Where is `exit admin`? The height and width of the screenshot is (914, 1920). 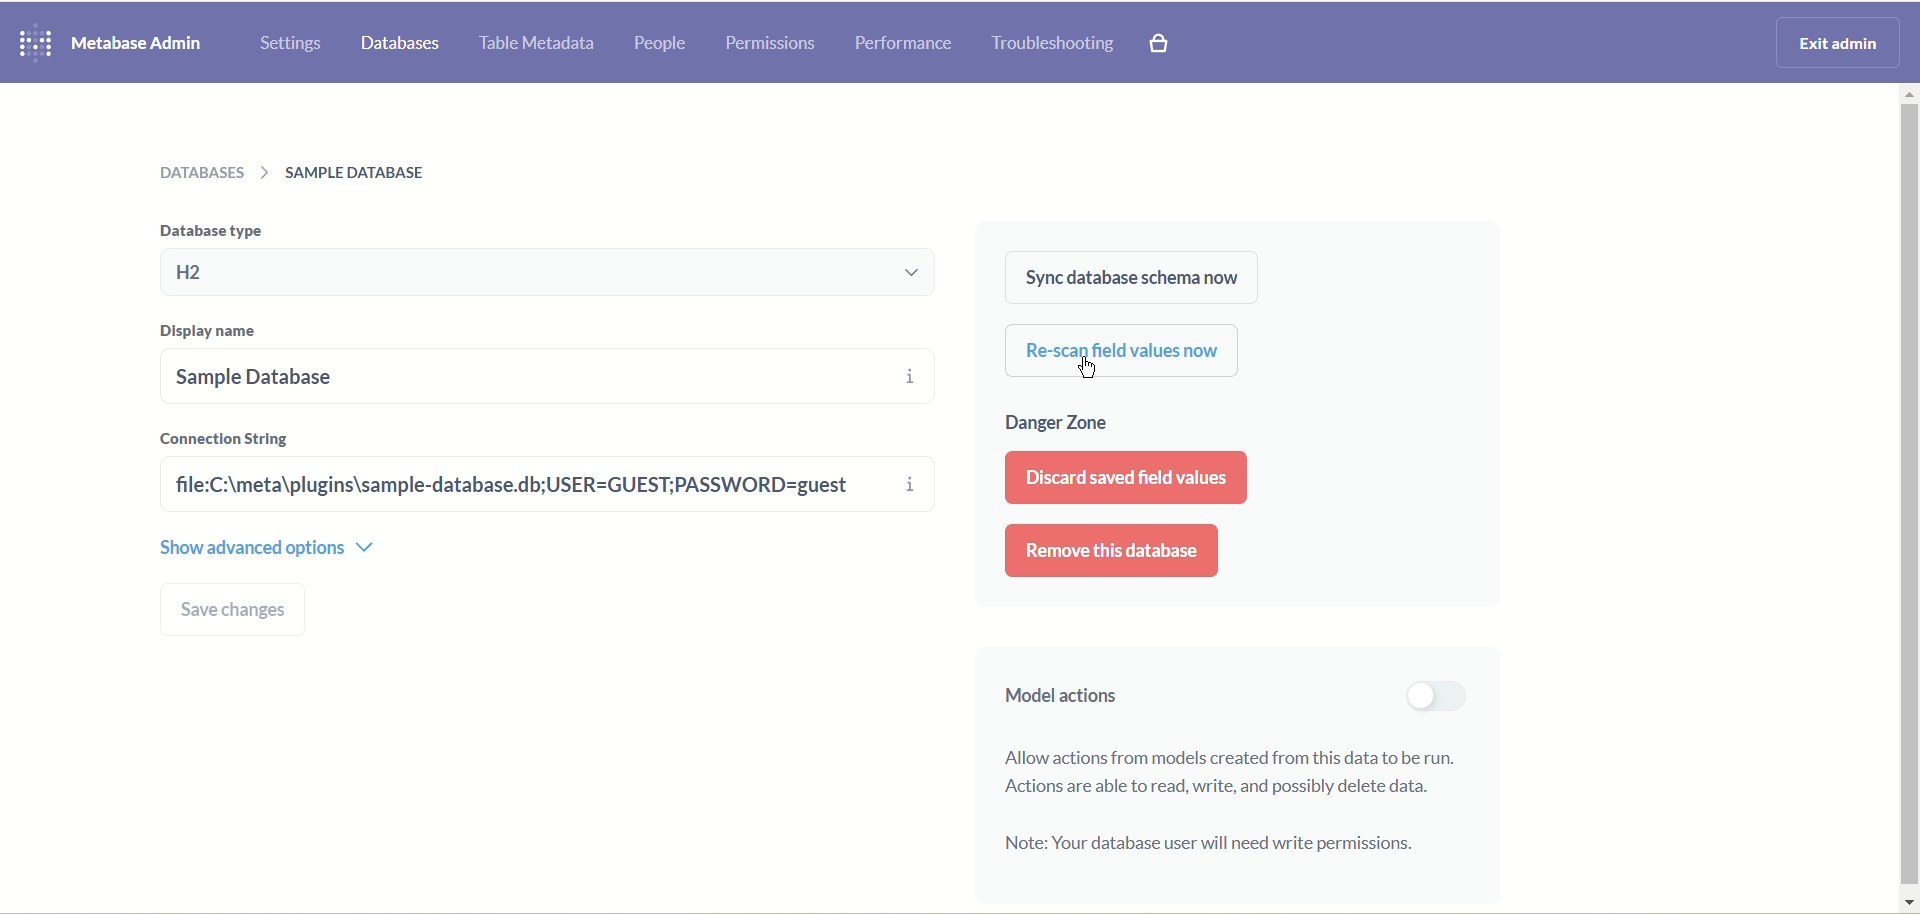 exit admin is located at coordinates (1834, 40).